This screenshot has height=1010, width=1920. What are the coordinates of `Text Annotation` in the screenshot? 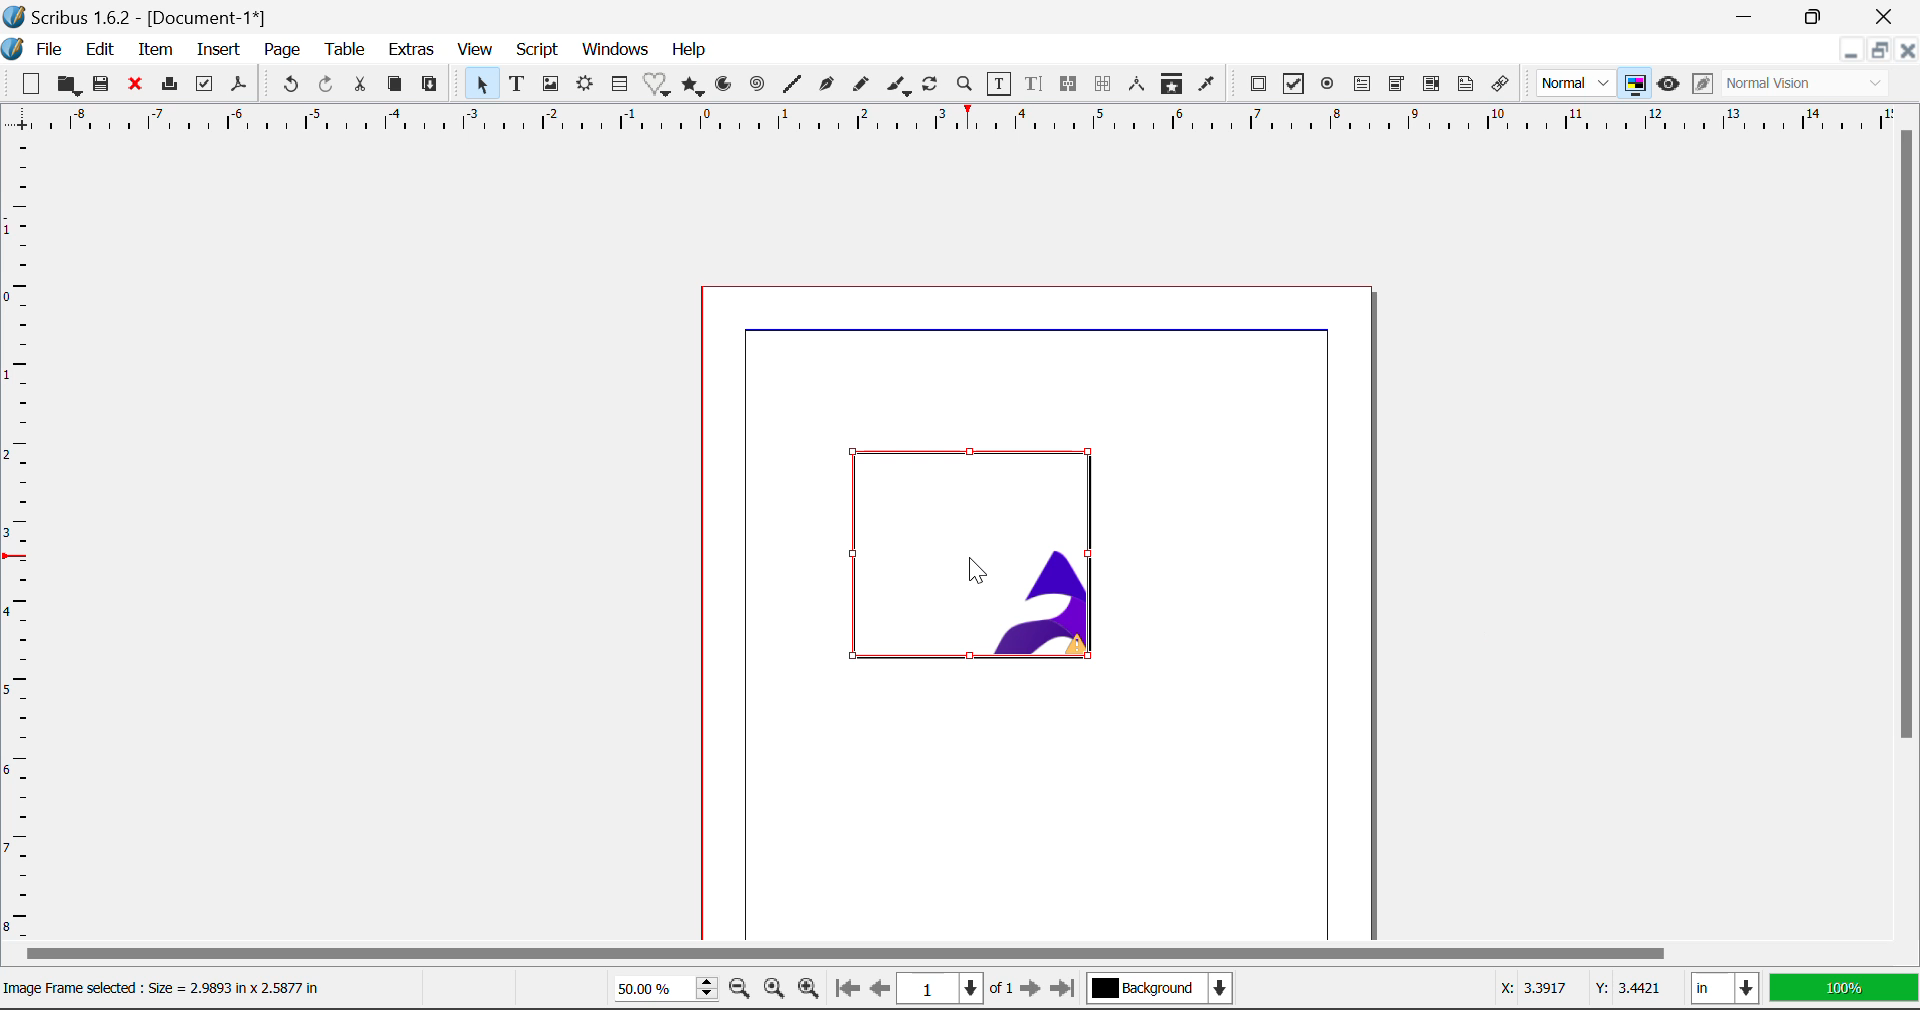 It's located at (1464, 86).